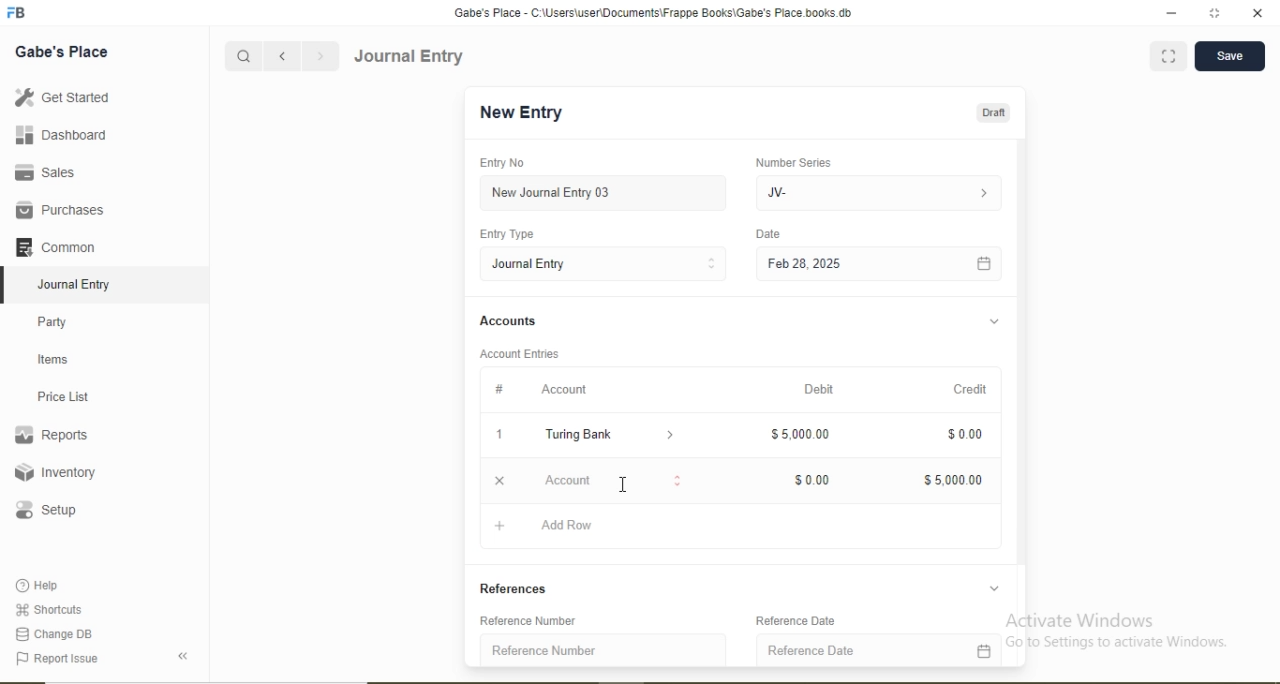  I want to click on Party, so click(53, 324).